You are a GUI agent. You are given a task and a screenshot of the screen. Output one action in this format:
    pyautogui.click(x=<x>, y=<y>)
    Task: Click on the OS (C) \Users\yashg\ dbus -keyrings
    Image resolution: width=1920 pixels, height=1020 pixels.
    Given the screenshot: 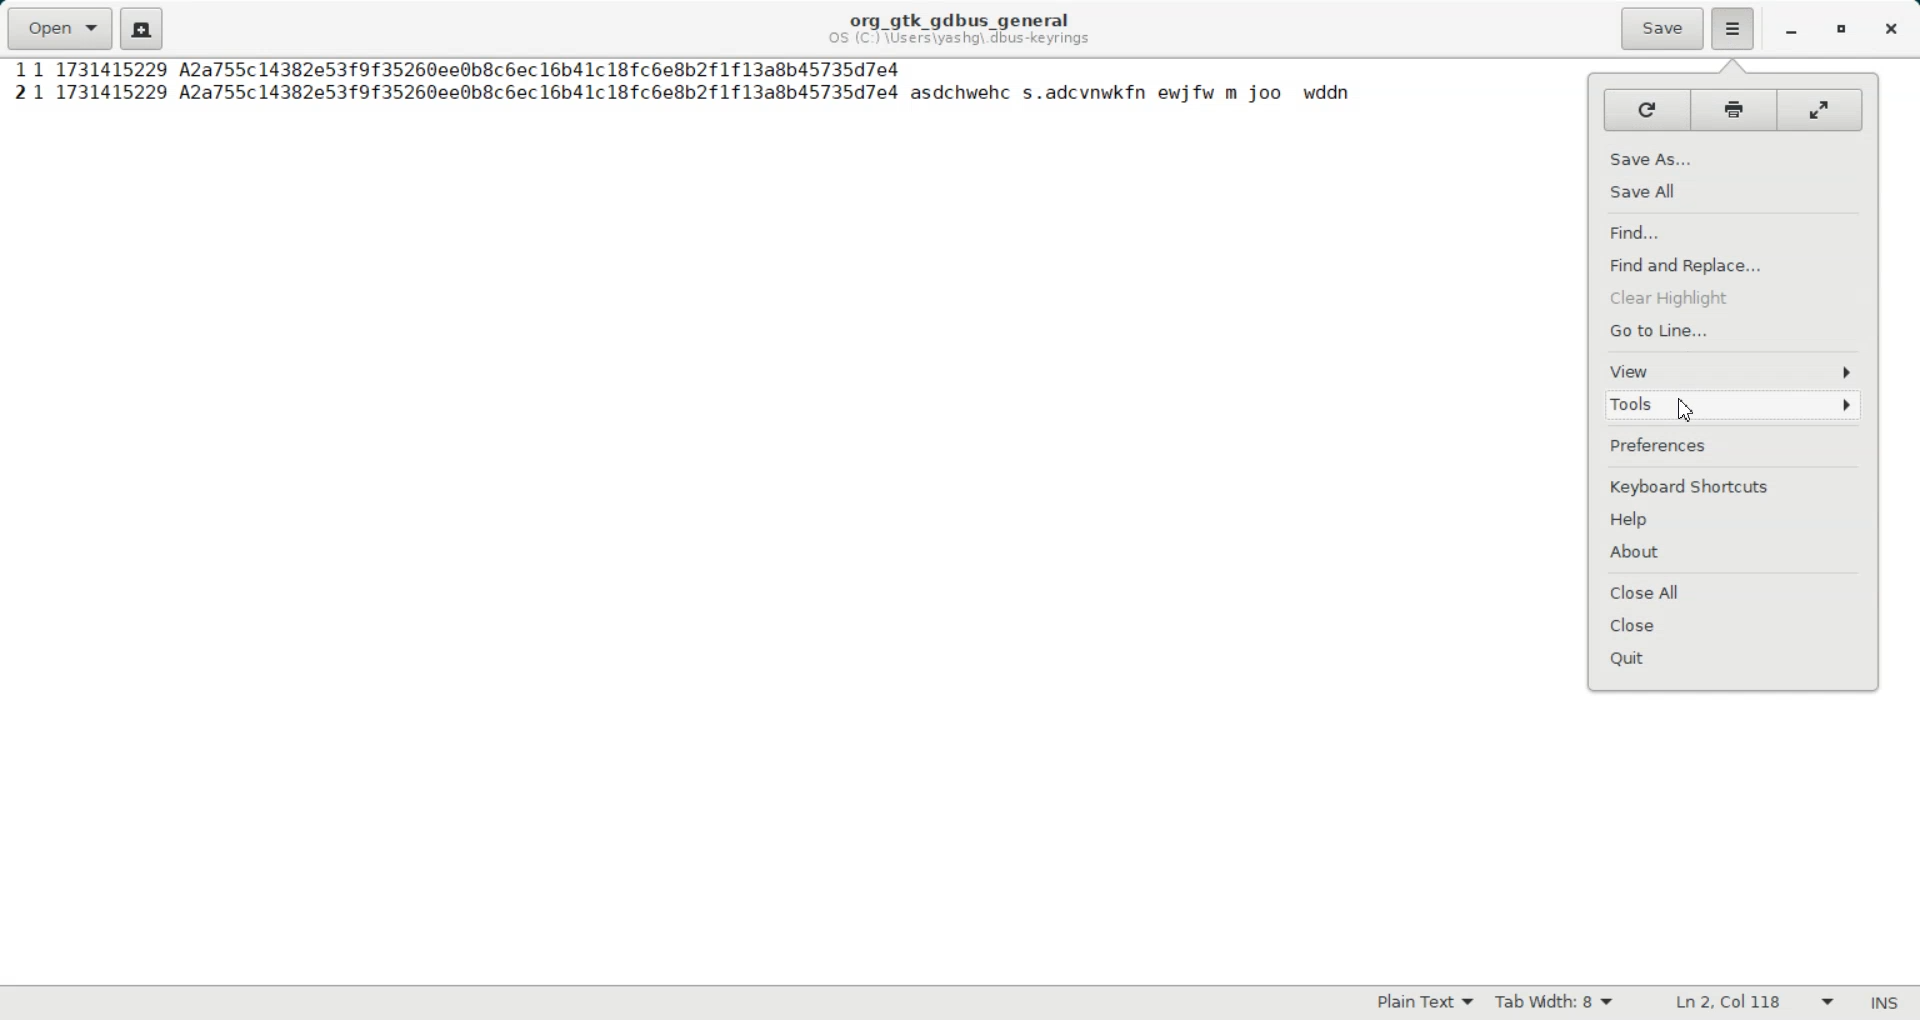 What is the action you would take?
    pyautogui.click(x=963, y=42)
    